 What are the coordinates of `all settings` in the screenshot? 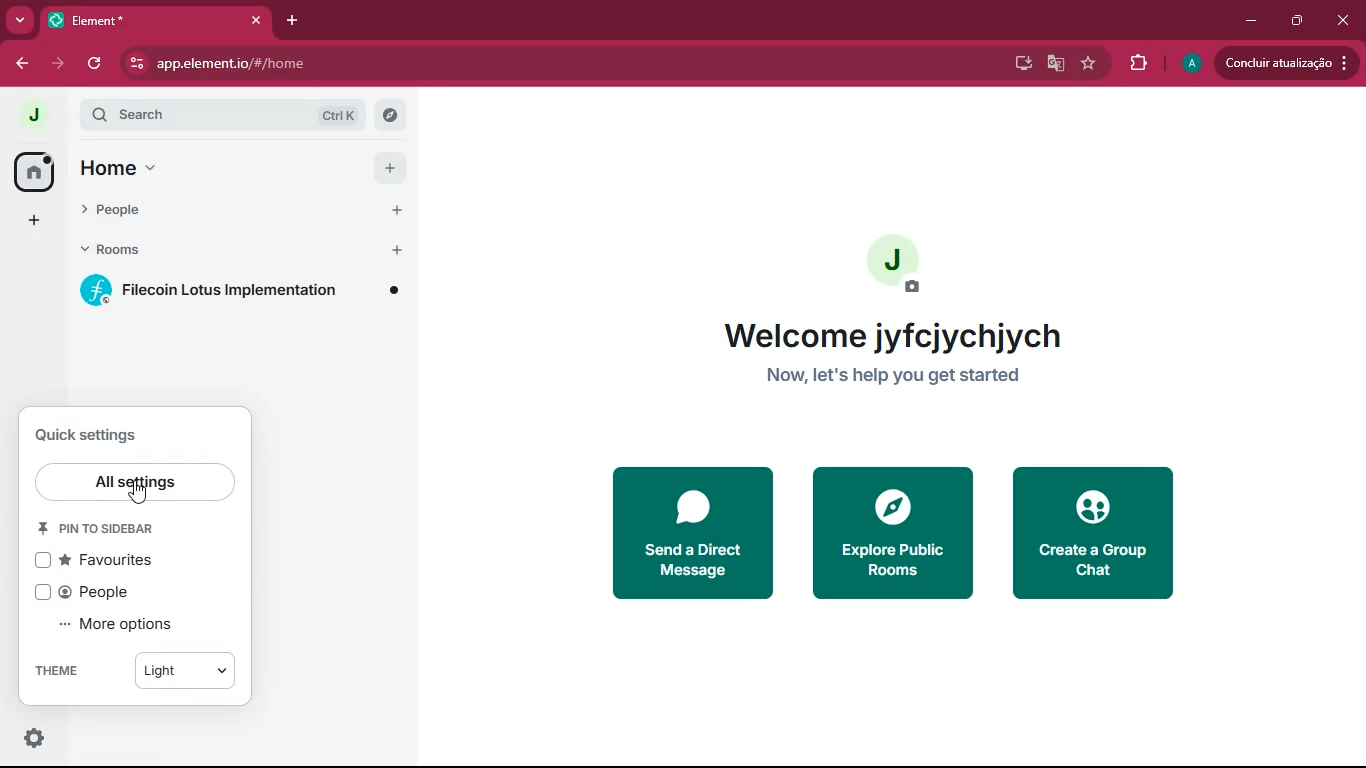 It's located at (134, 482).